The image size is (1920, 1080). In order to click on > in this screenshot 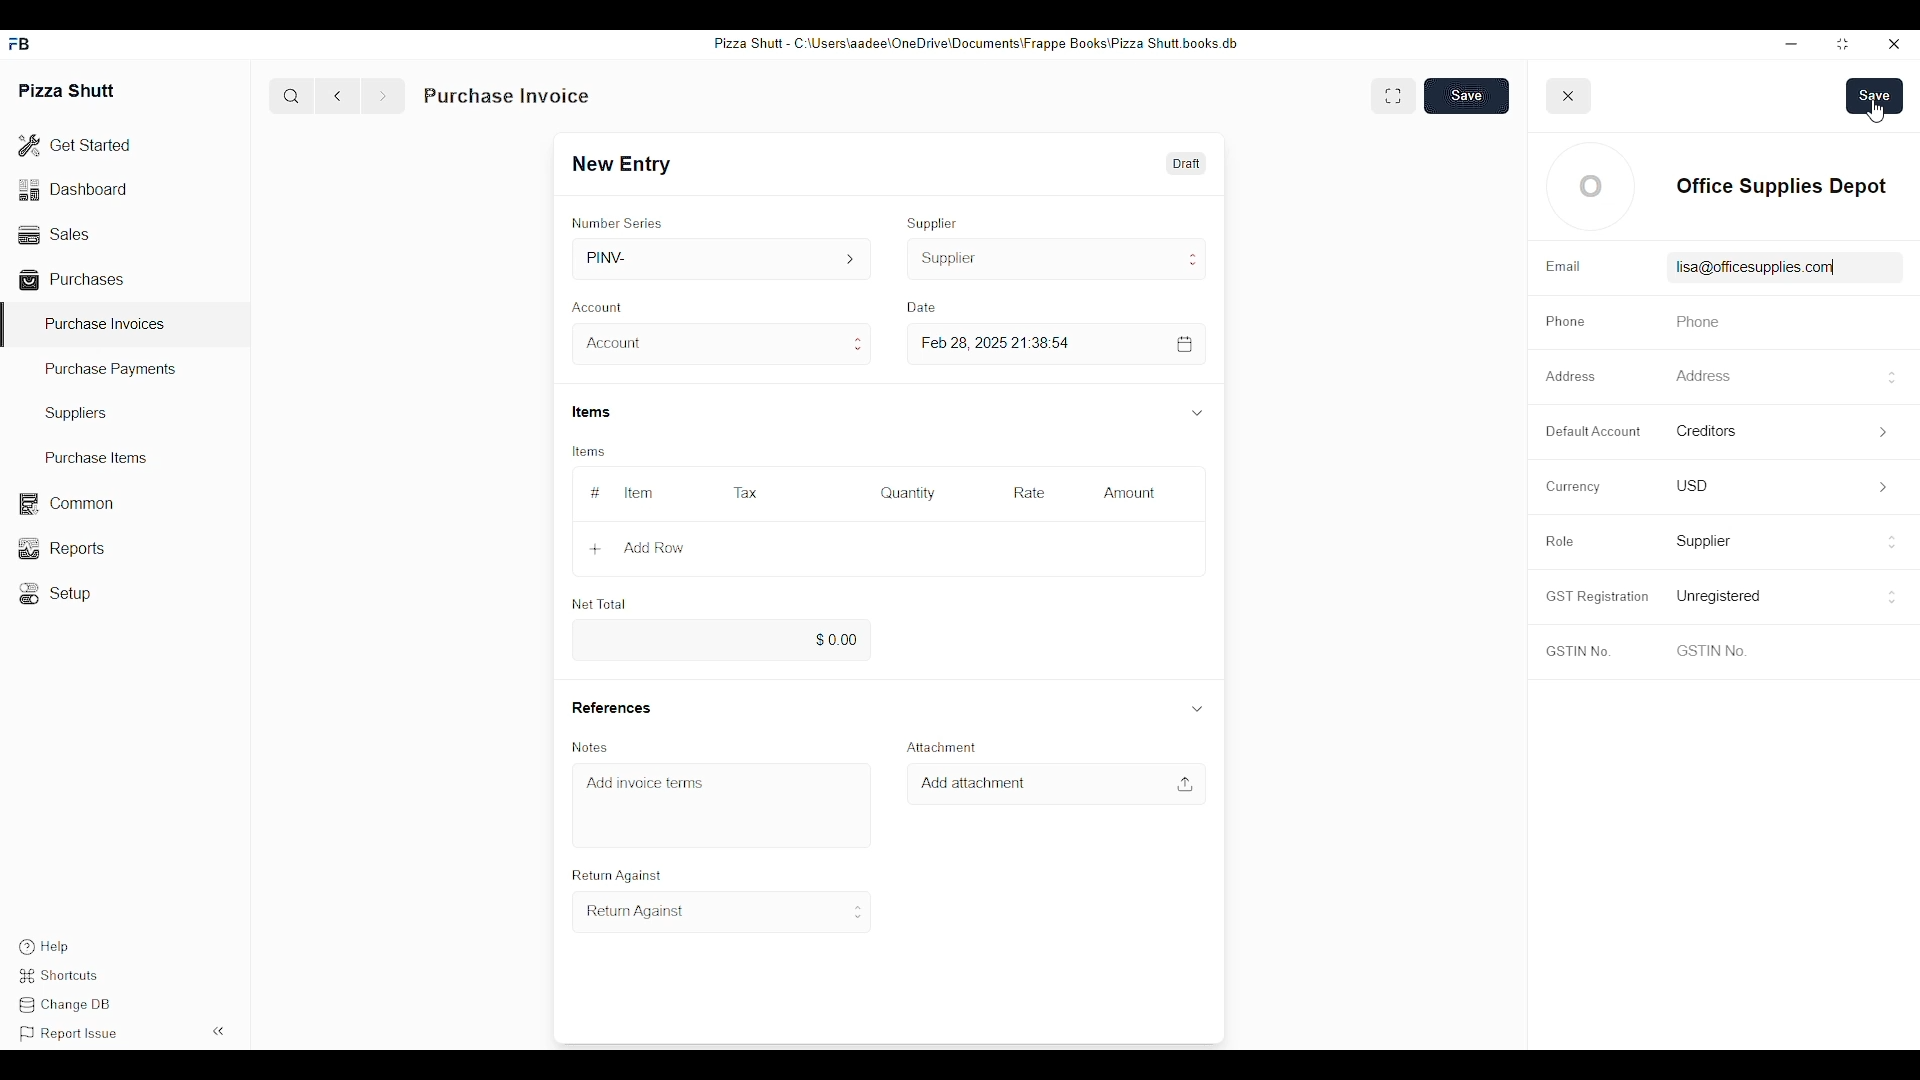, I will do `click(1888, 432)`.